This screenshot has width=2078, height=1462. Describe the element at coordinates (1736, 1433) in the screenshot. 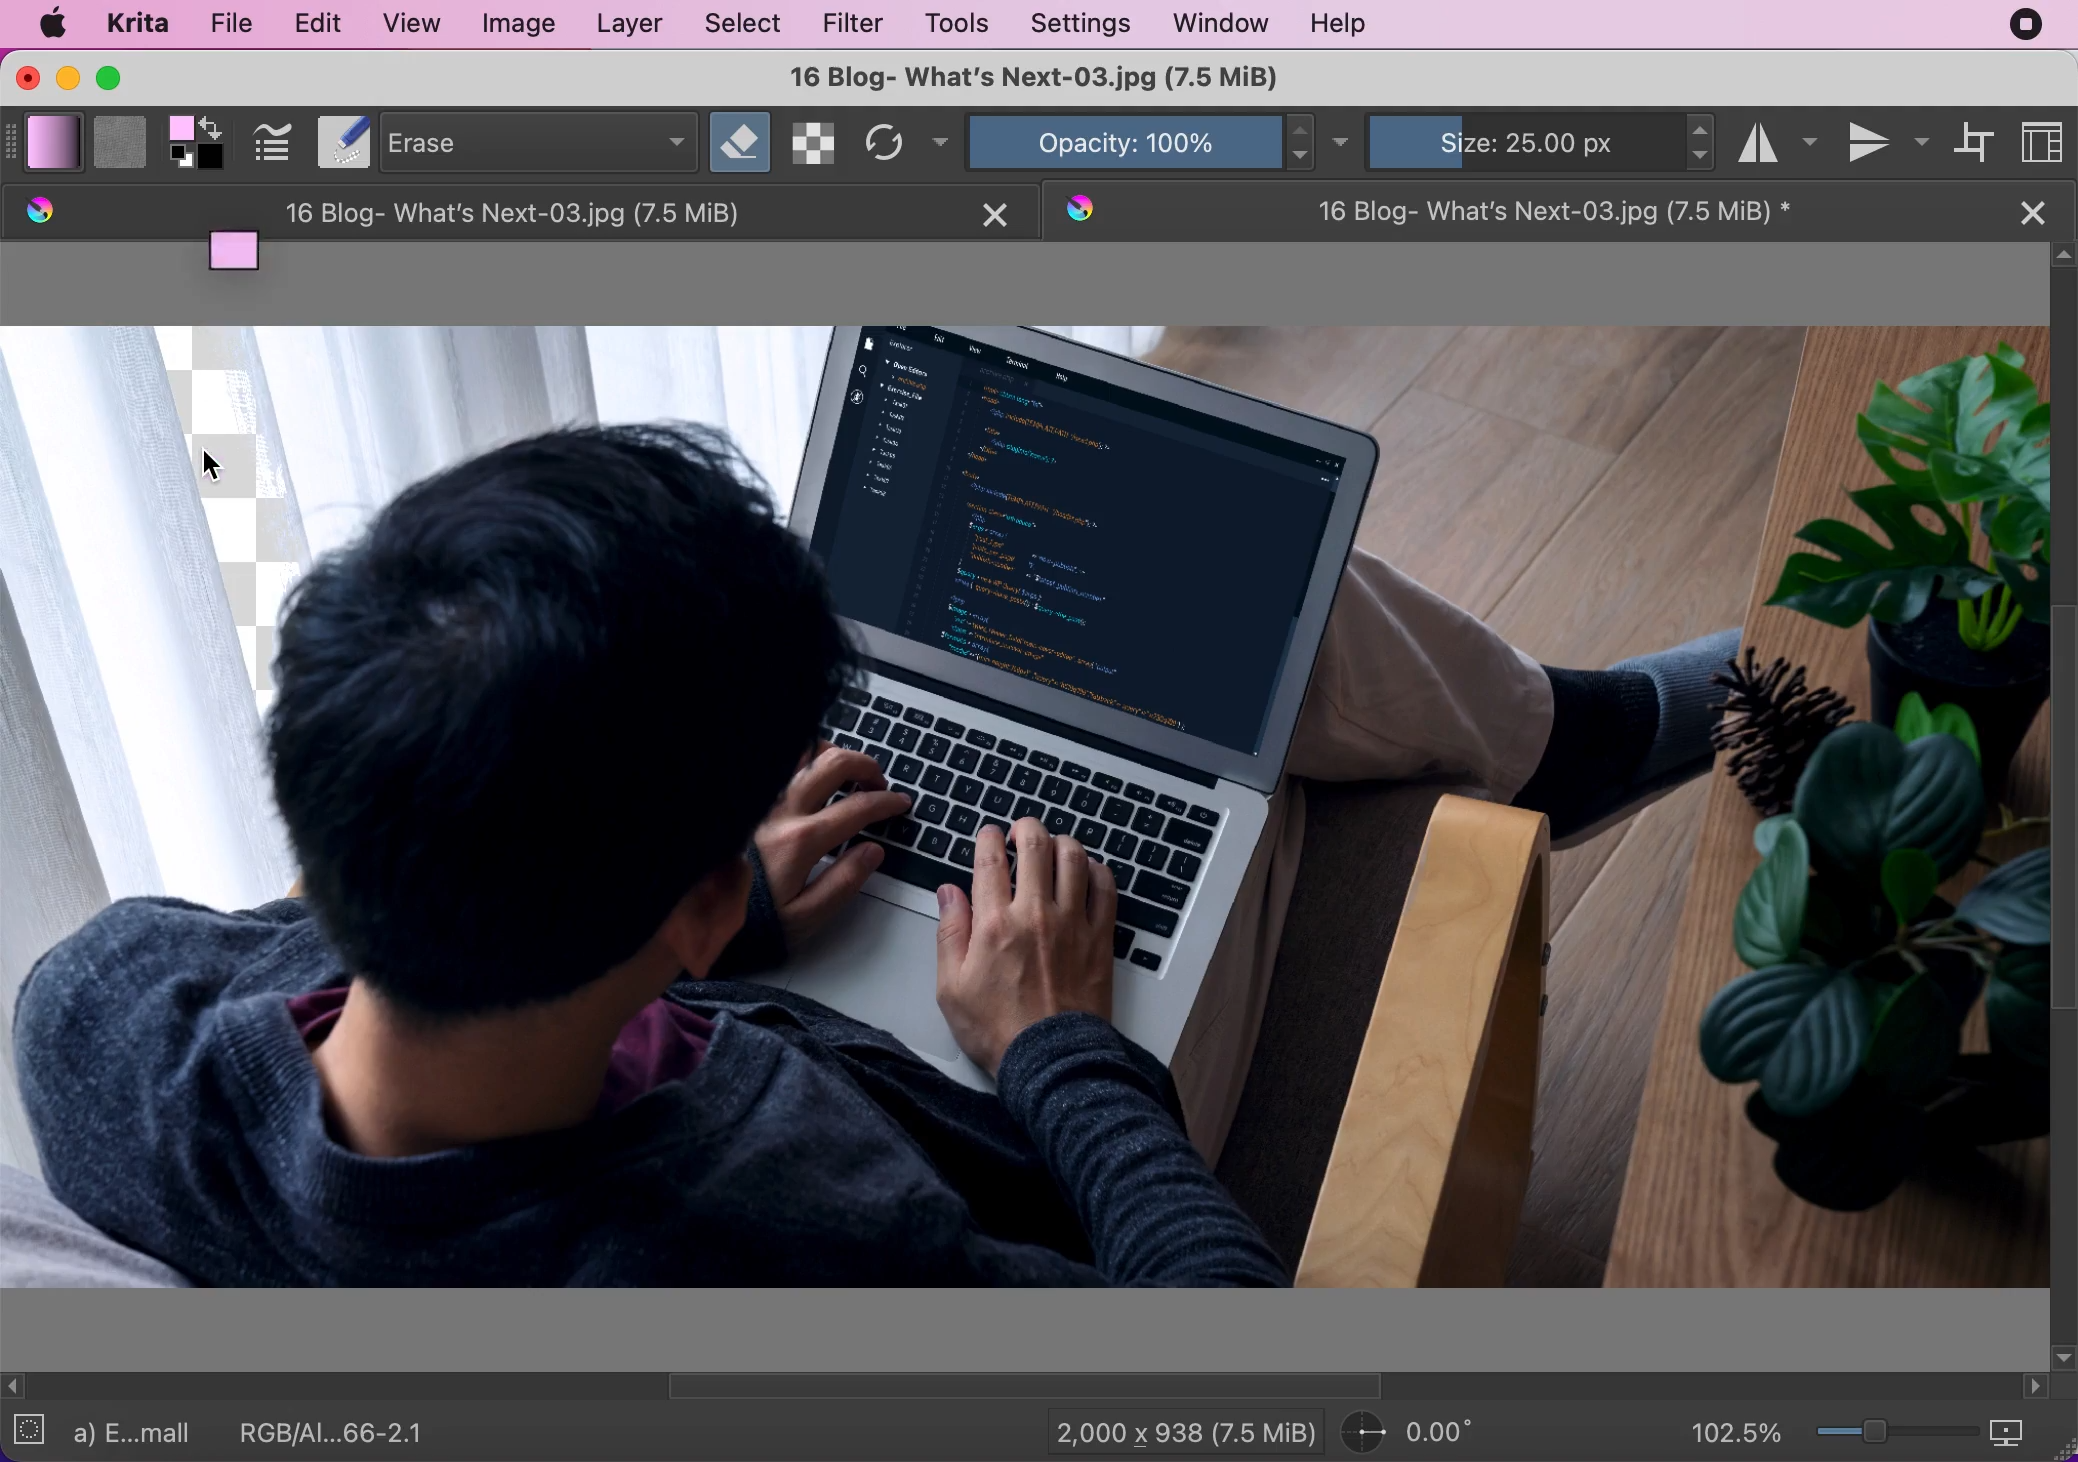

I see `102.5%` at that location.